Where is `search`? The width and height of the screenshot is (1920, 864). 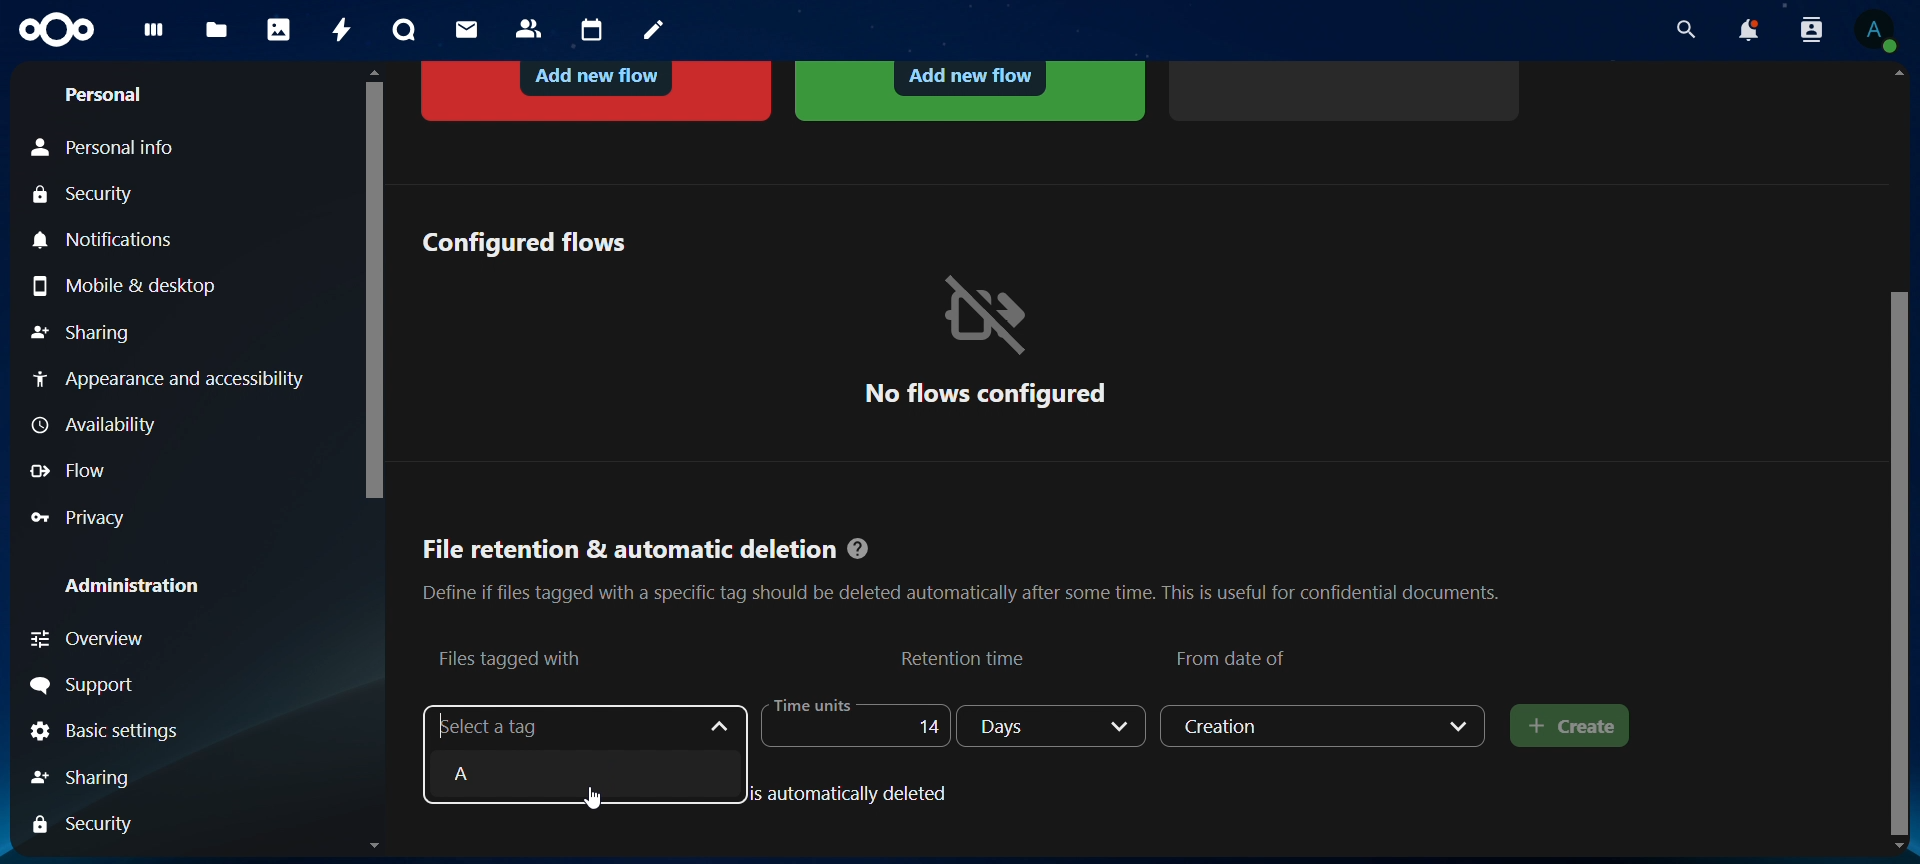 search is located at coordinates (1681, 30).